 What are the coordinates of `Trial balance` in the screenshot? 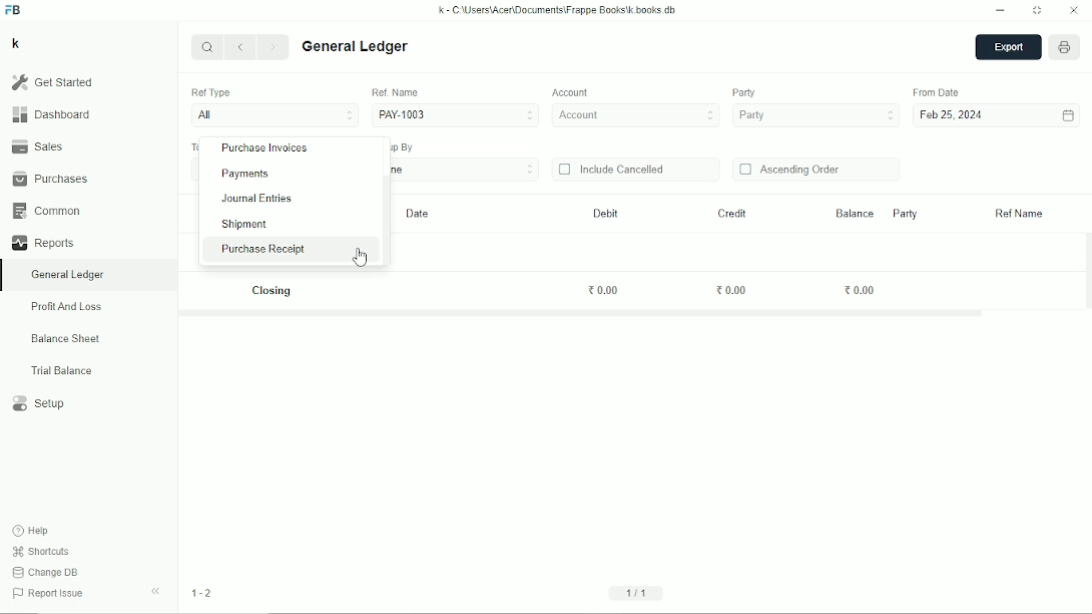 It's located at (62, 371).